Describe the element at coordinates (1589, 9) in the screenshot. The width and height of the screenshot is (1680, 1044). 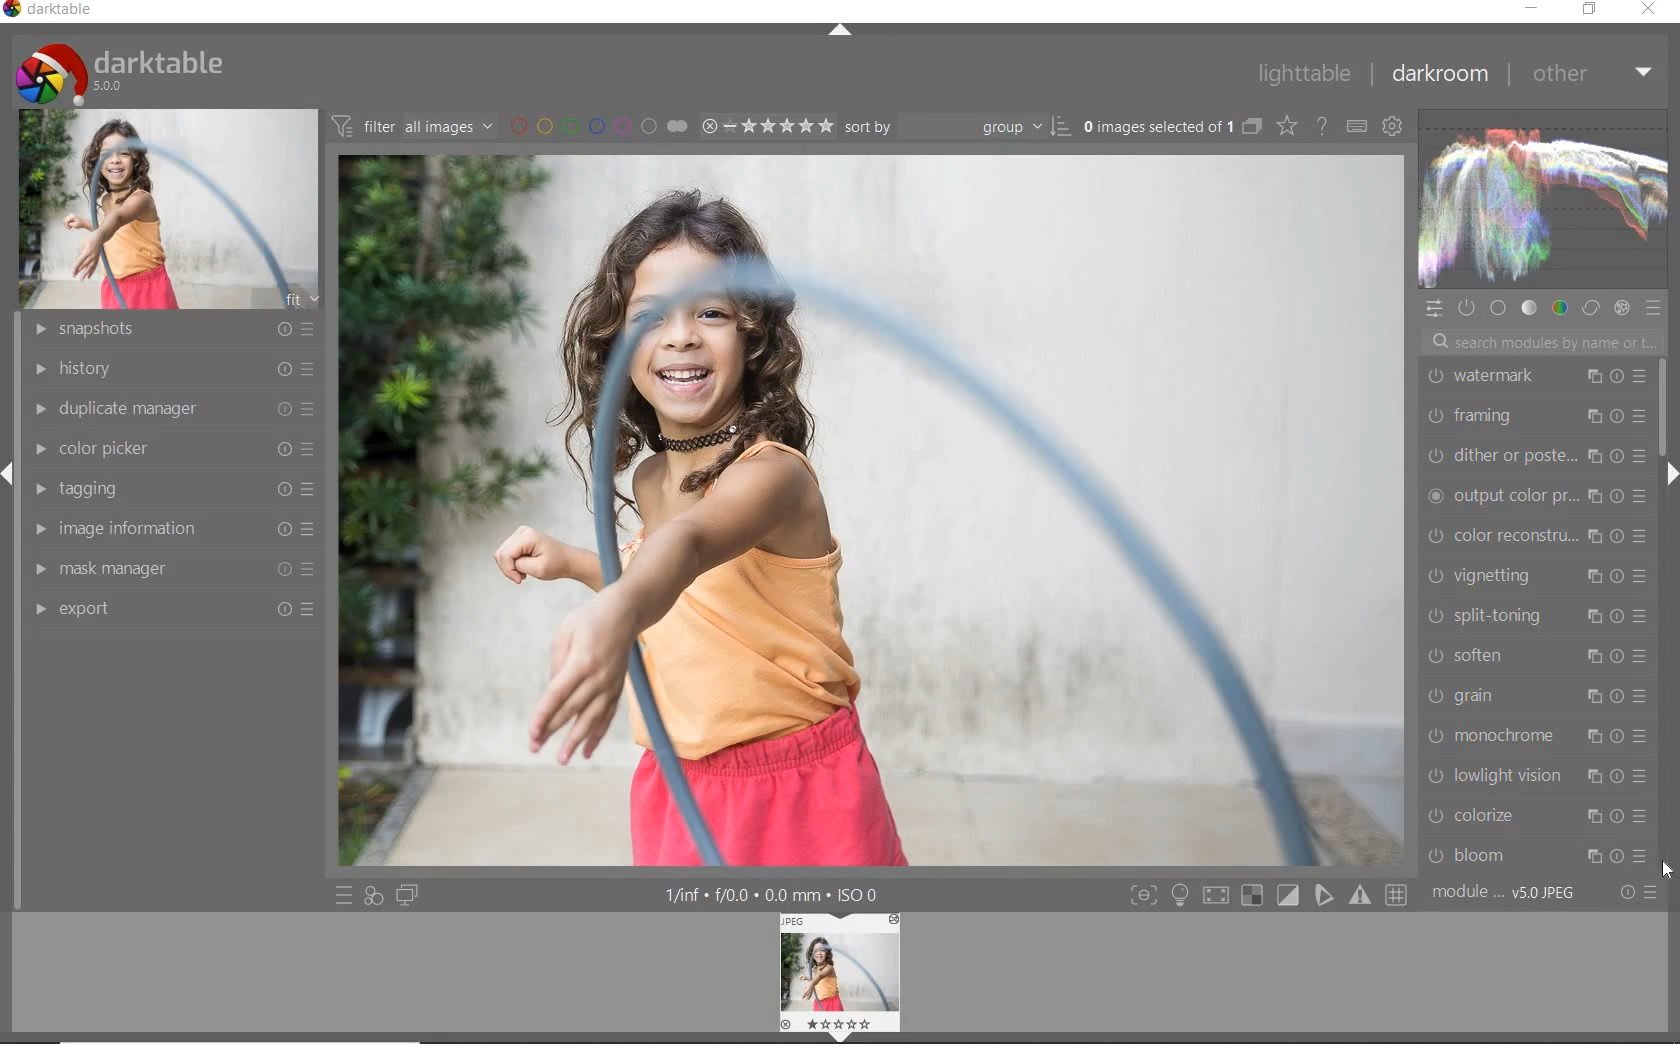
I see `restore` at that location.